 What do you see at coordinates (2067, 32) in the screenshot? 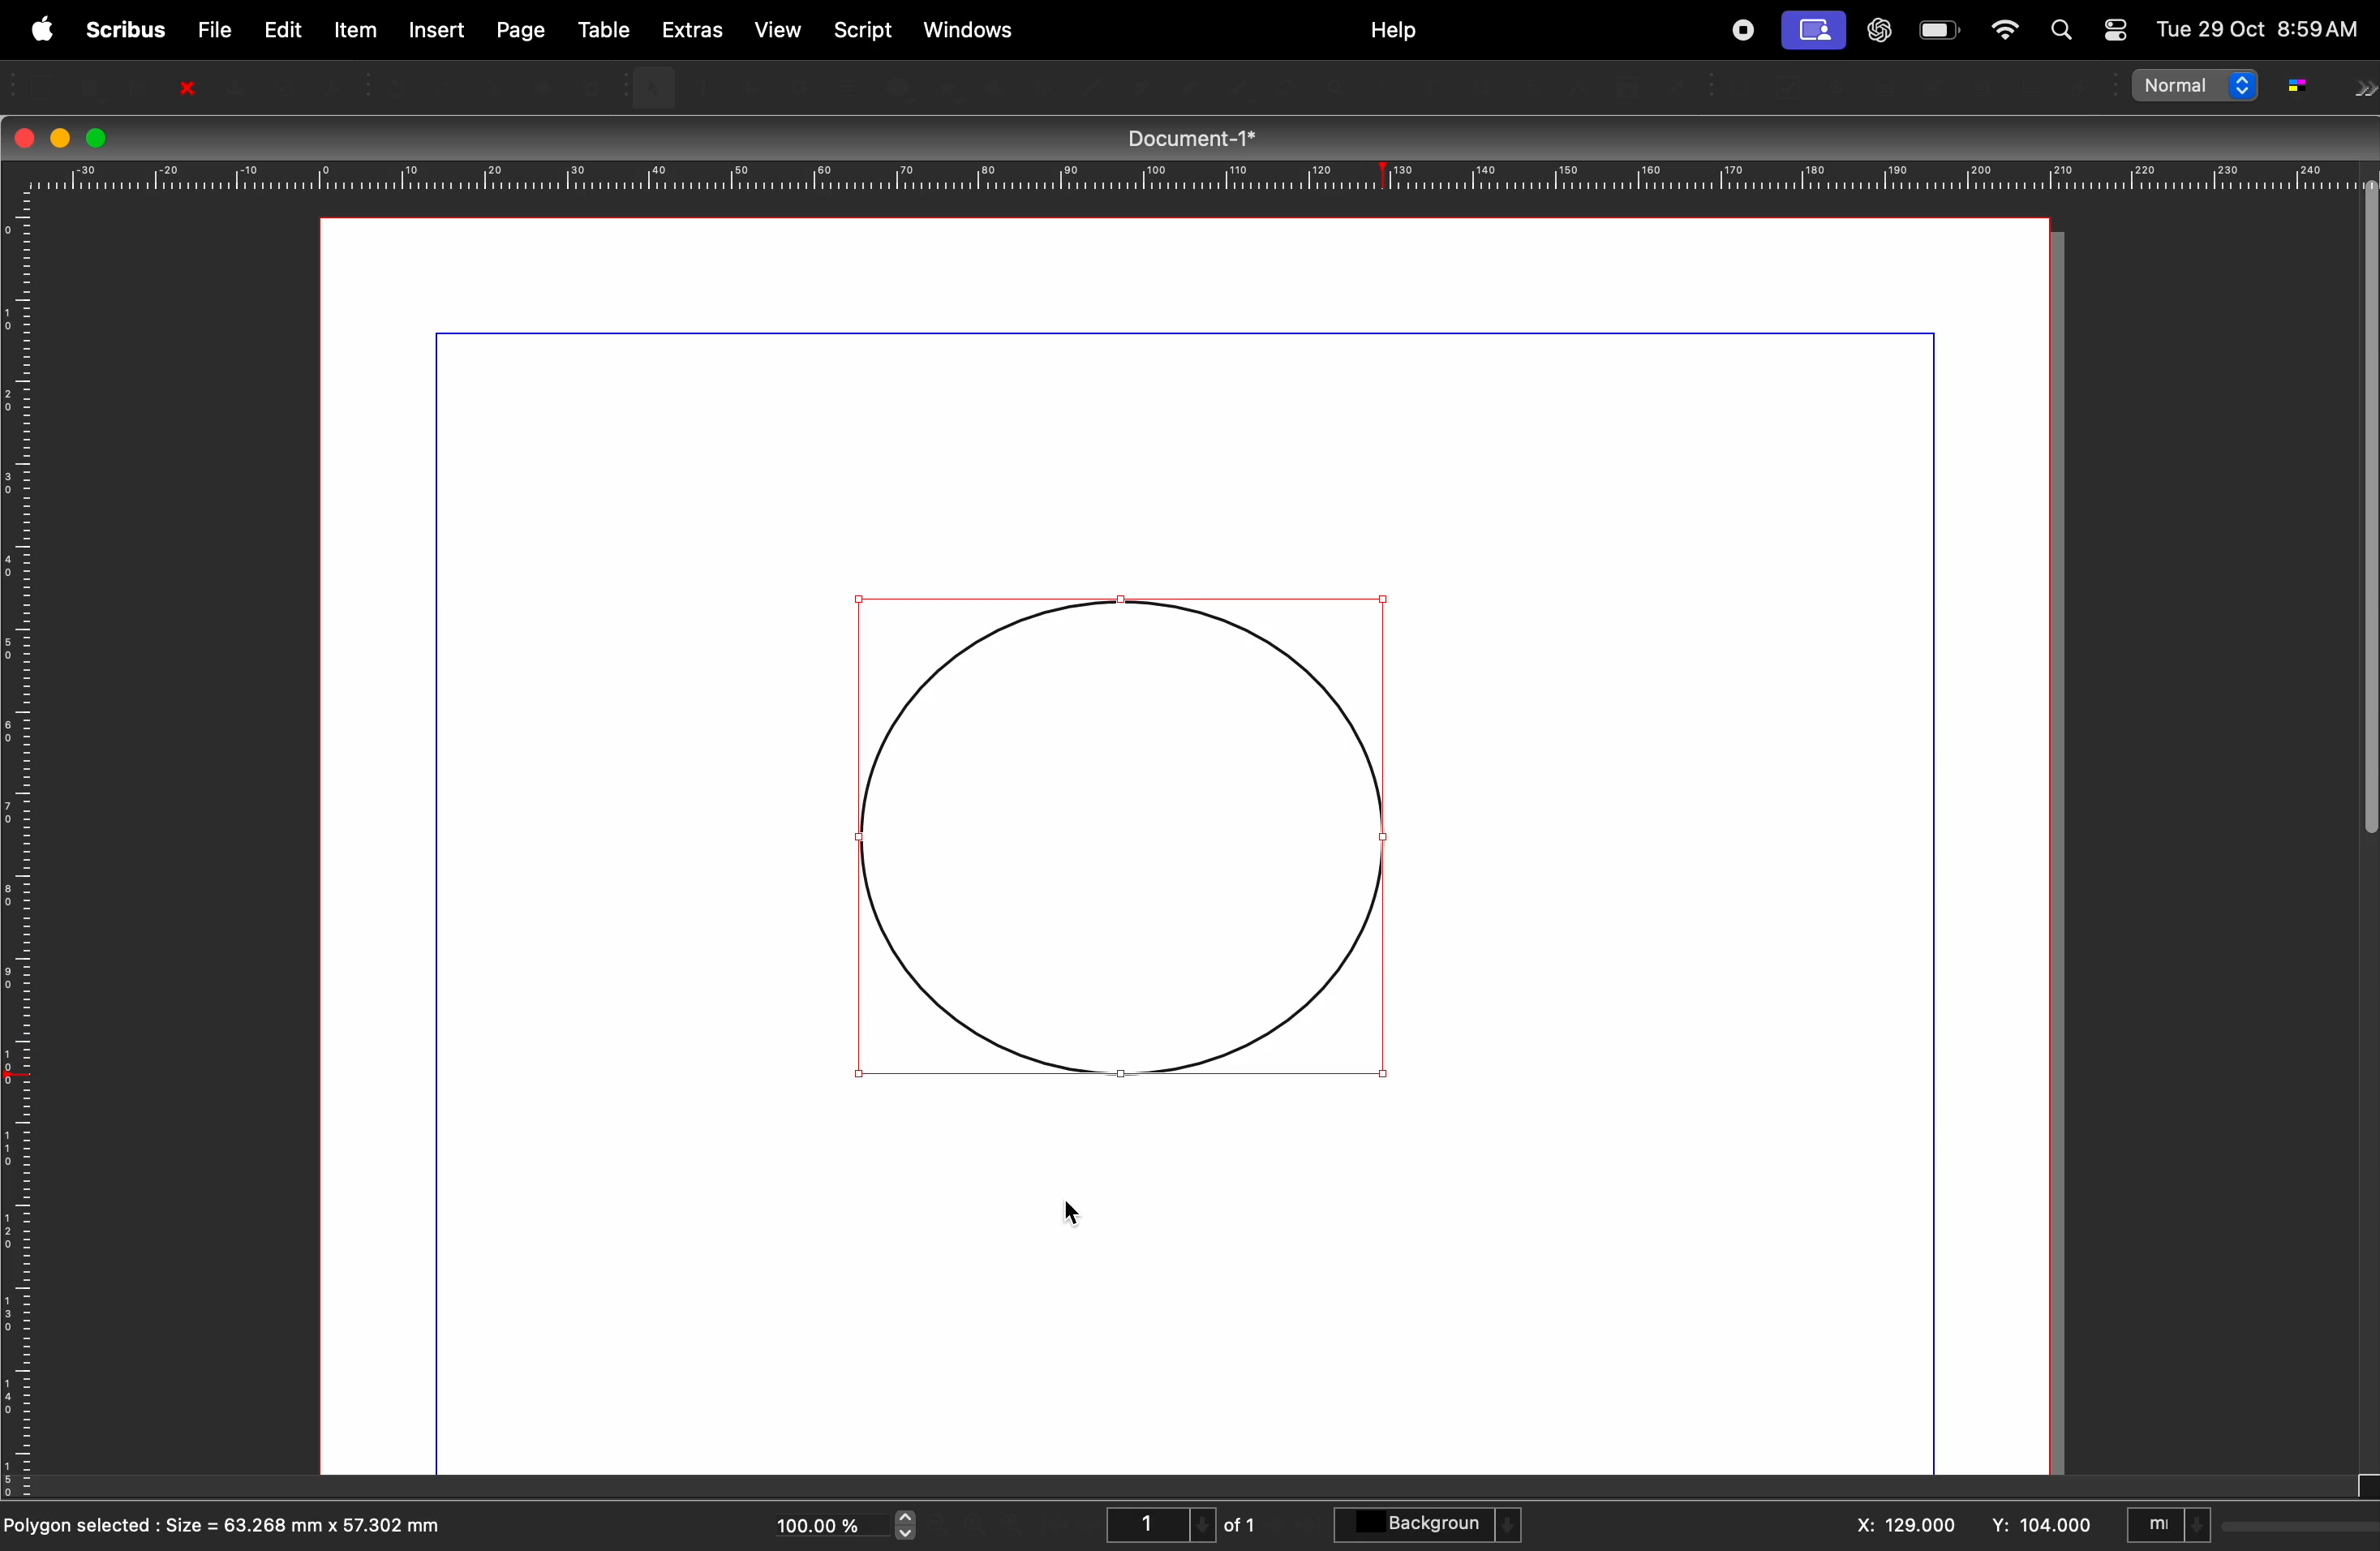
I see `find` at bounding box center [2067, 32].